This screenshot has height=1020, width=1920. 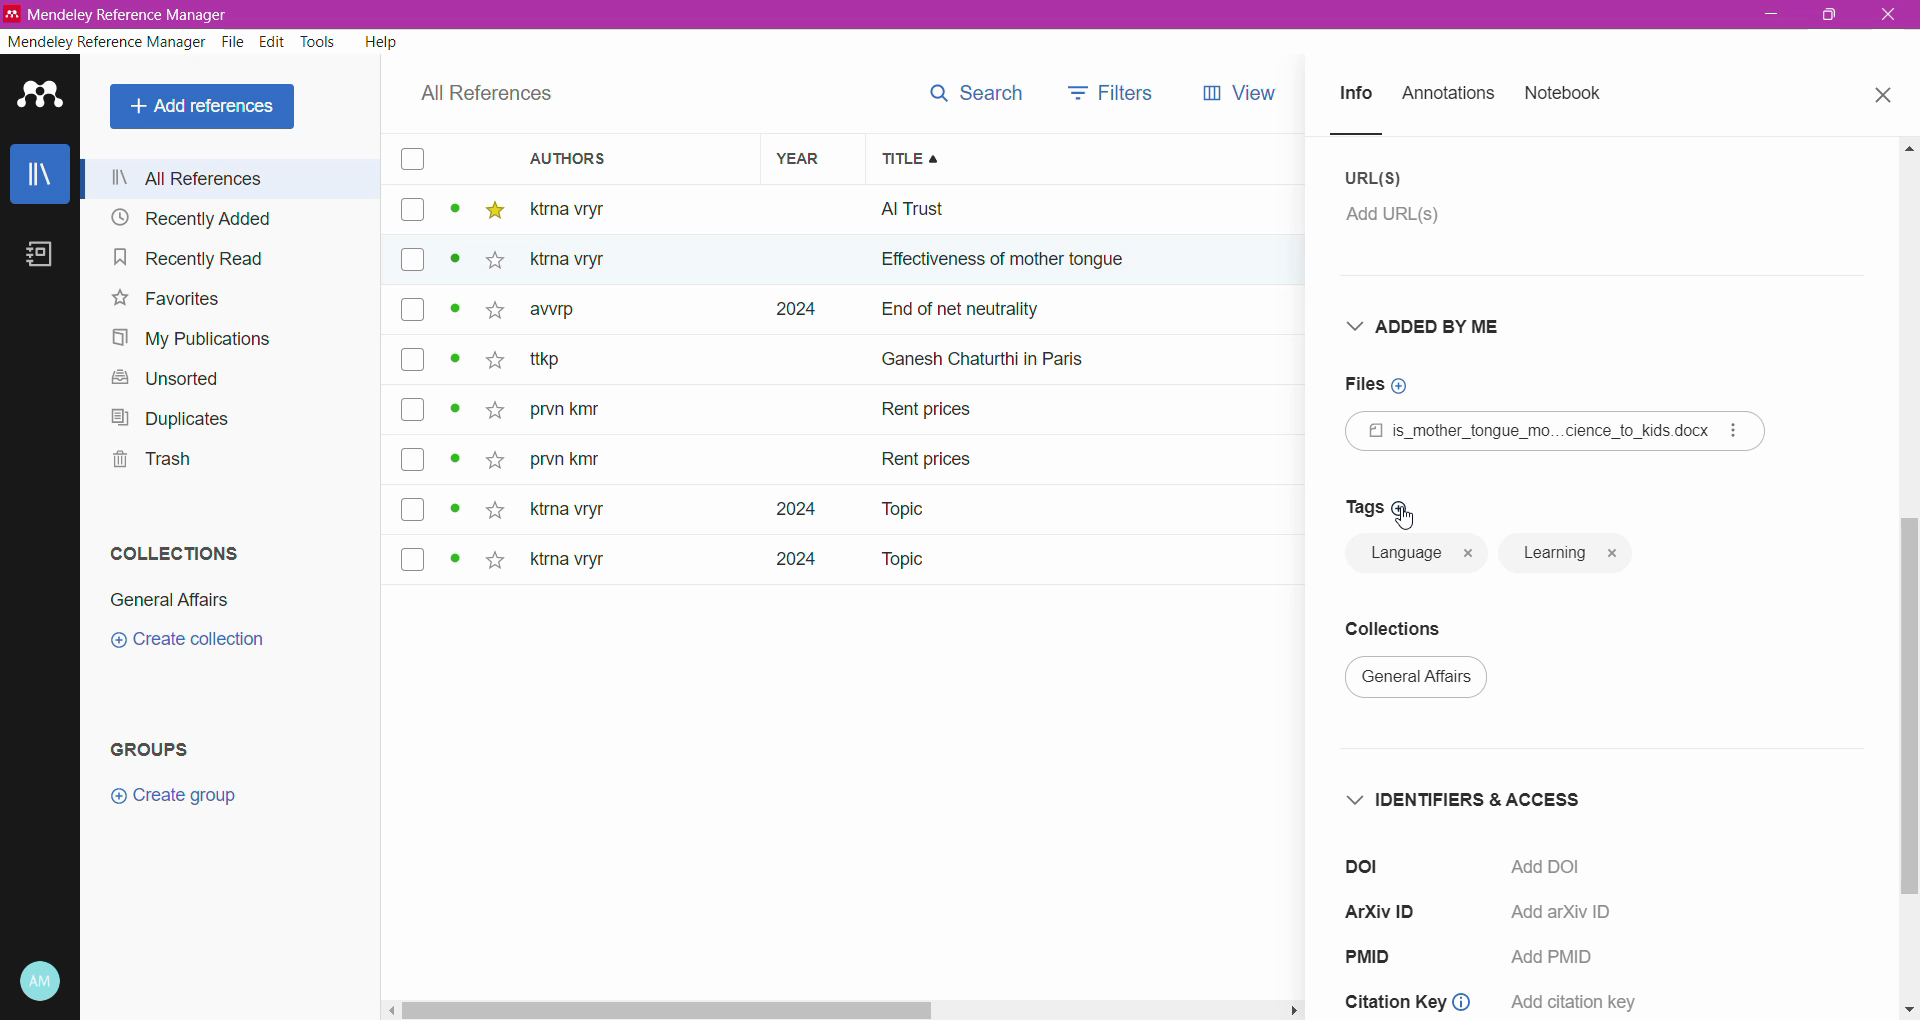 What do you see at coordinates (568, 564) in the screenshot?
I see `ktma vryr` at bounding box center [568, 564].